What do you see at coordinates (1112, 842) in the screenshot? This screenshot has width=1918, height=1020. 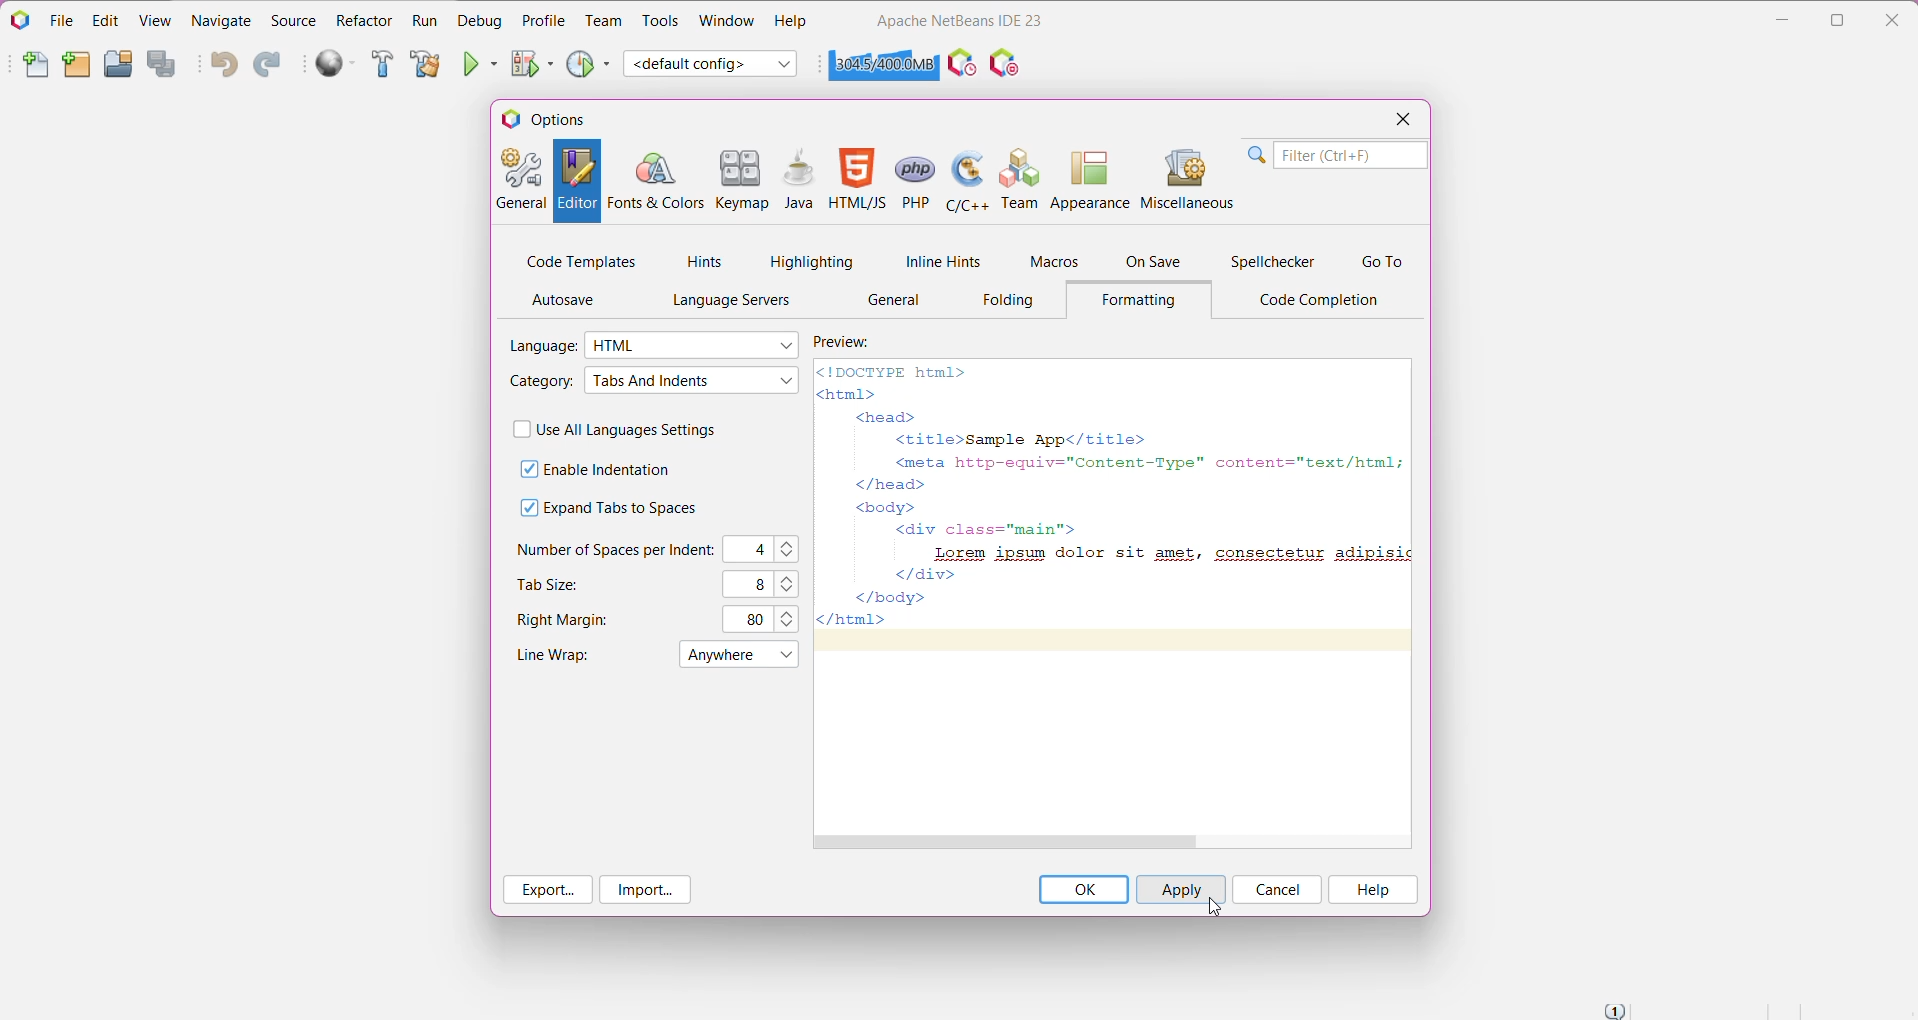 I see `Horizontal Scroll Bar` at bounding box center [1112, 842].